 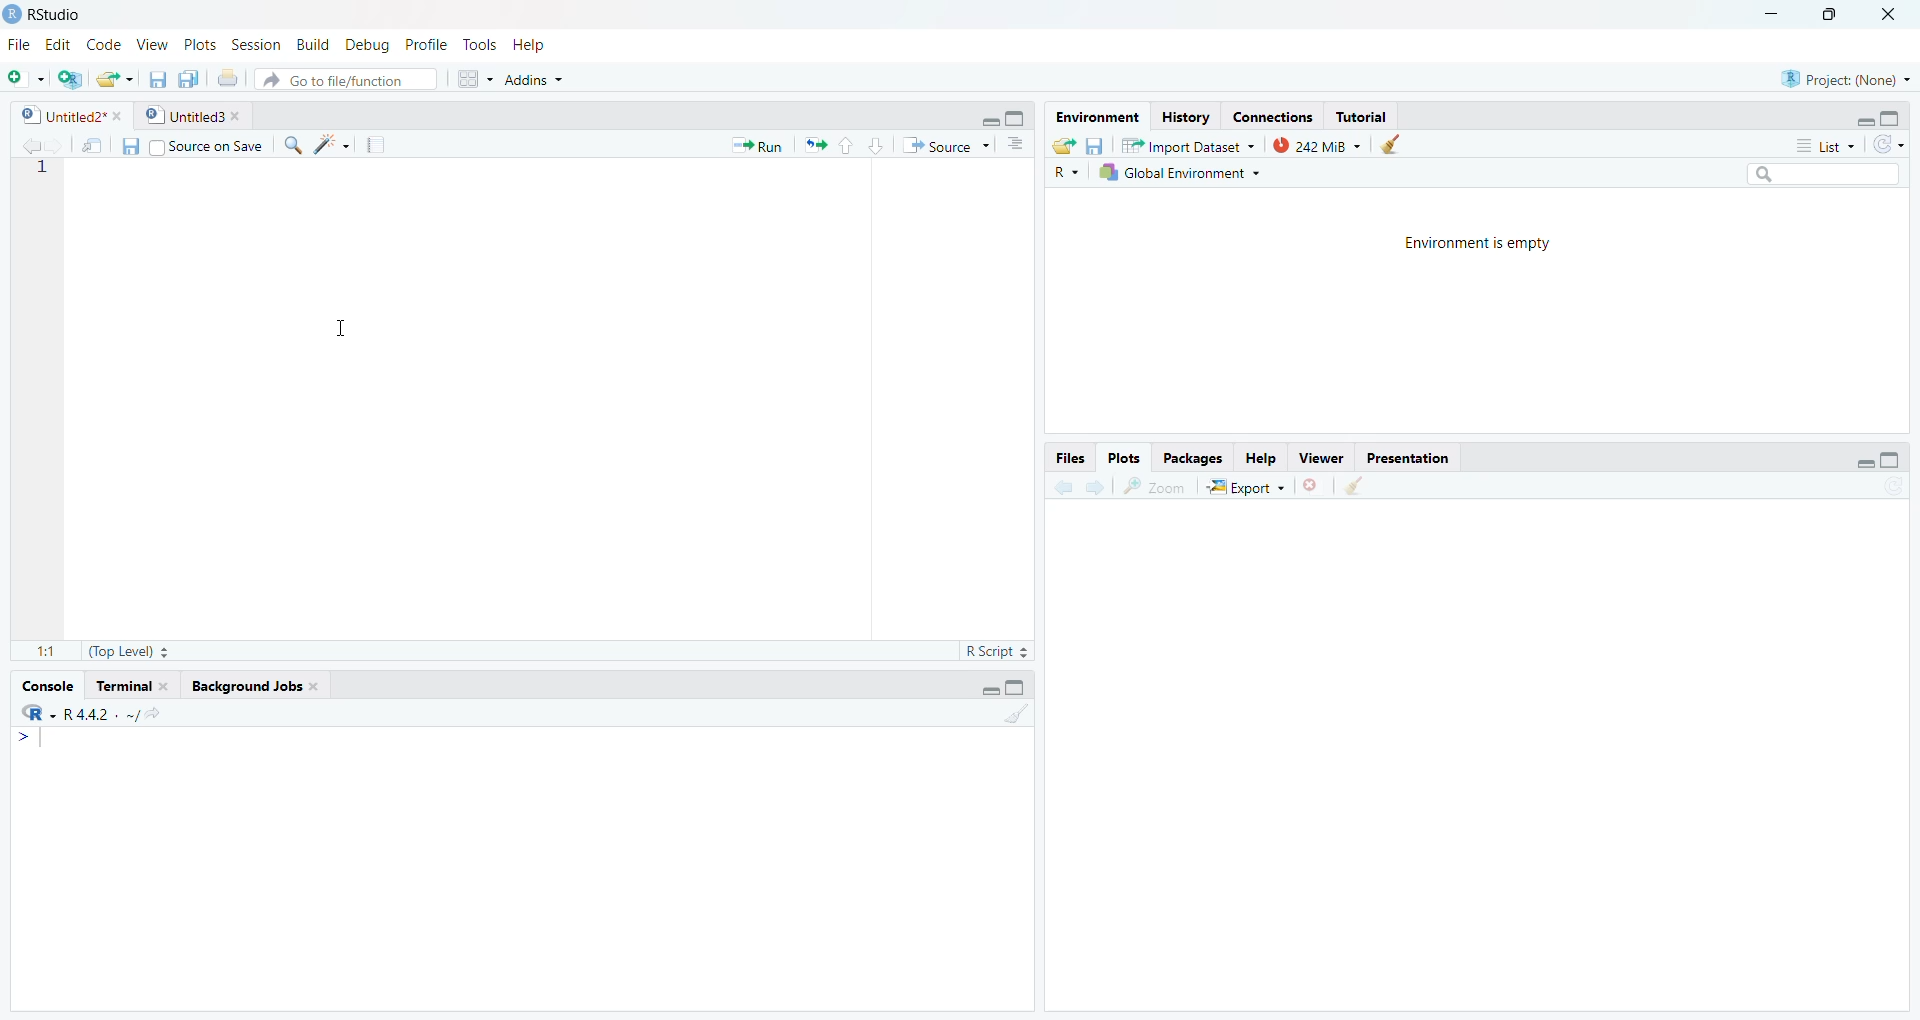 What do you see at coordinates (1892, 460) in the screenshot?
I see `maximize` at bounding box center [1892, 460].